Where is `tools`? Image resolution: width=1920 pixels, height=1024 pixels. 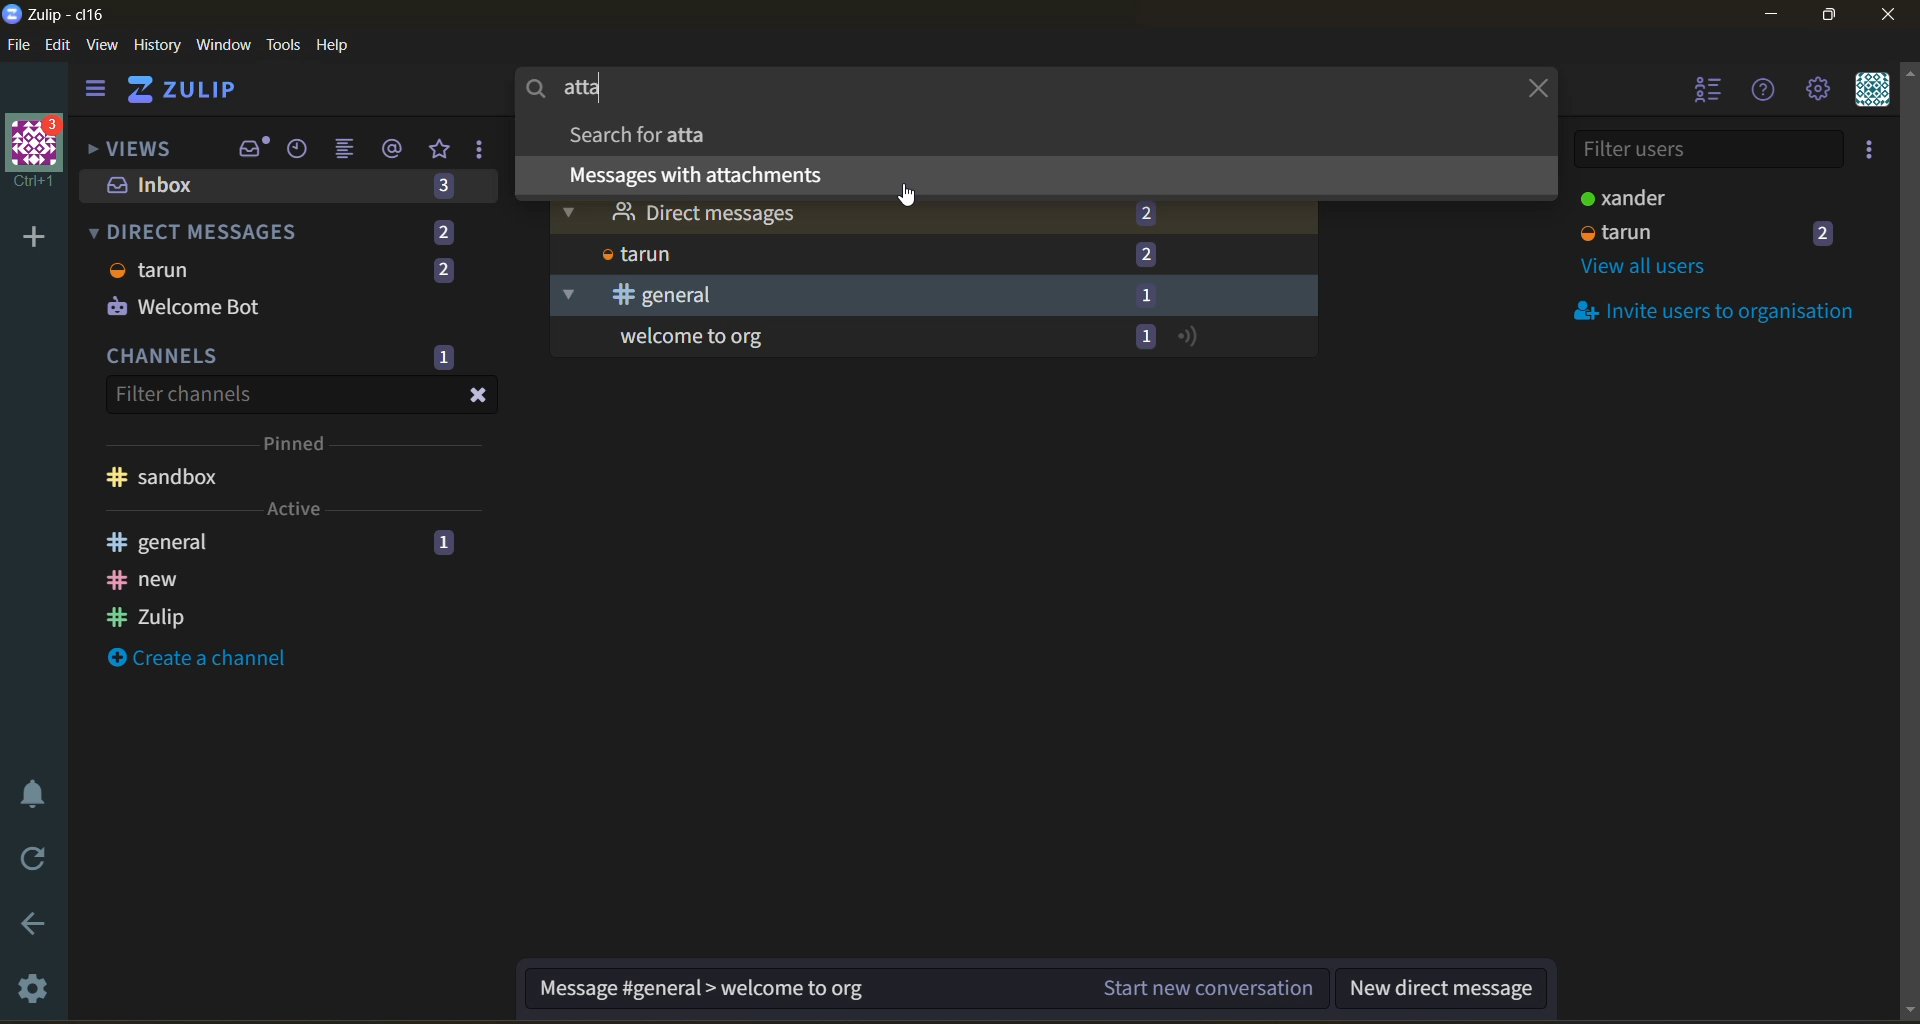
tools is located at coordinates (283, 45).